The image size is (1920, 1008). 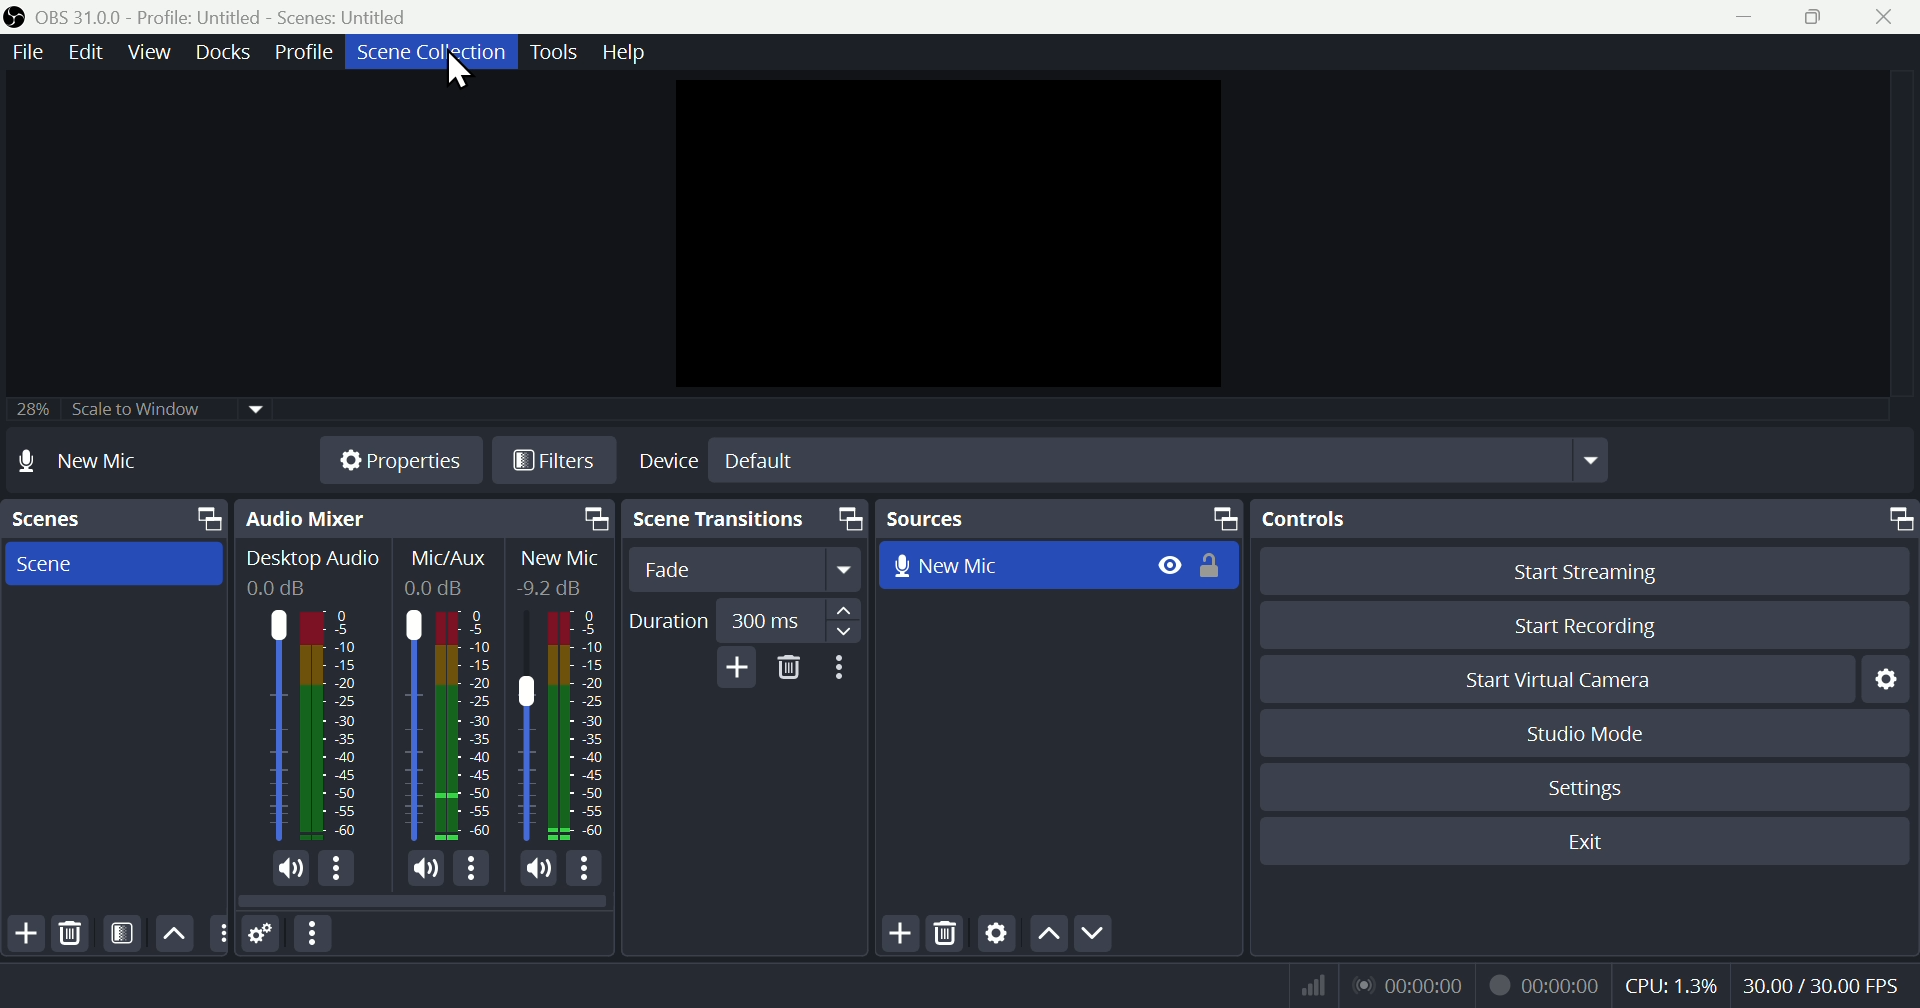 I want to click on Filter, so click(x=127, y=934).